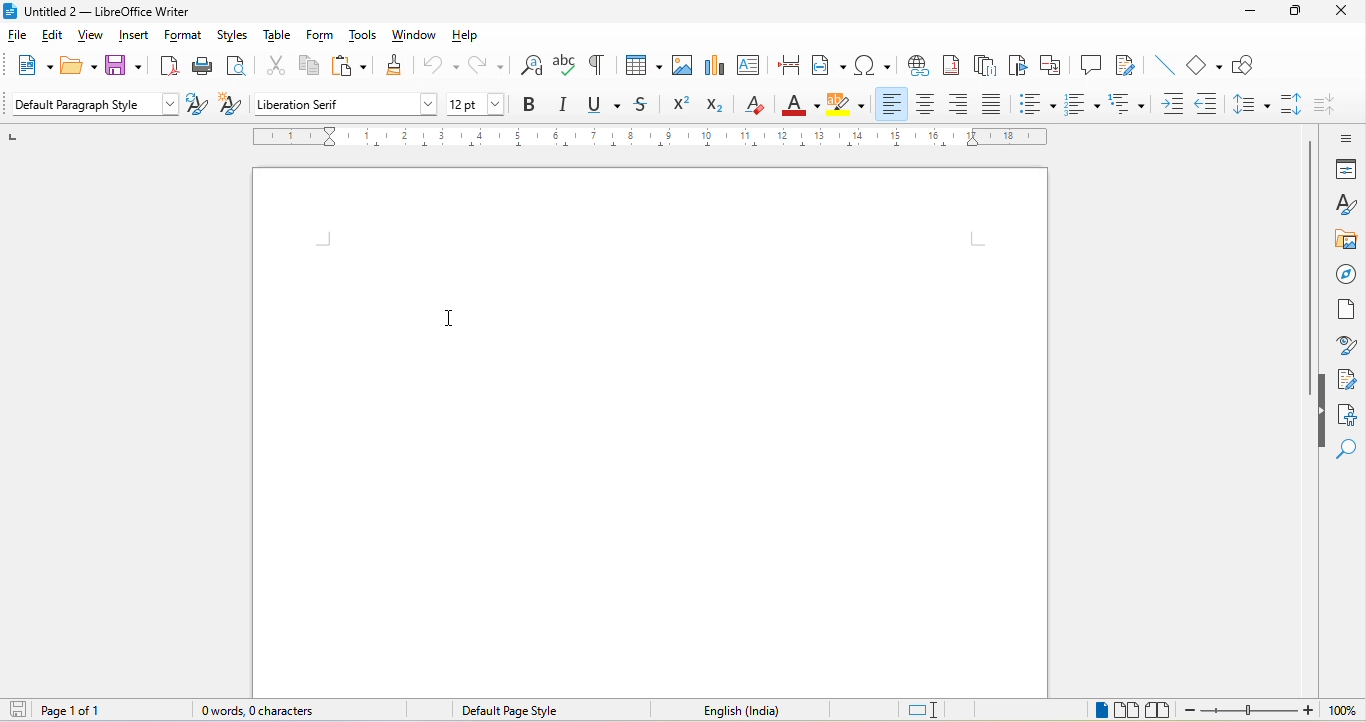  I want to click on zoom, so click(1271, 711).